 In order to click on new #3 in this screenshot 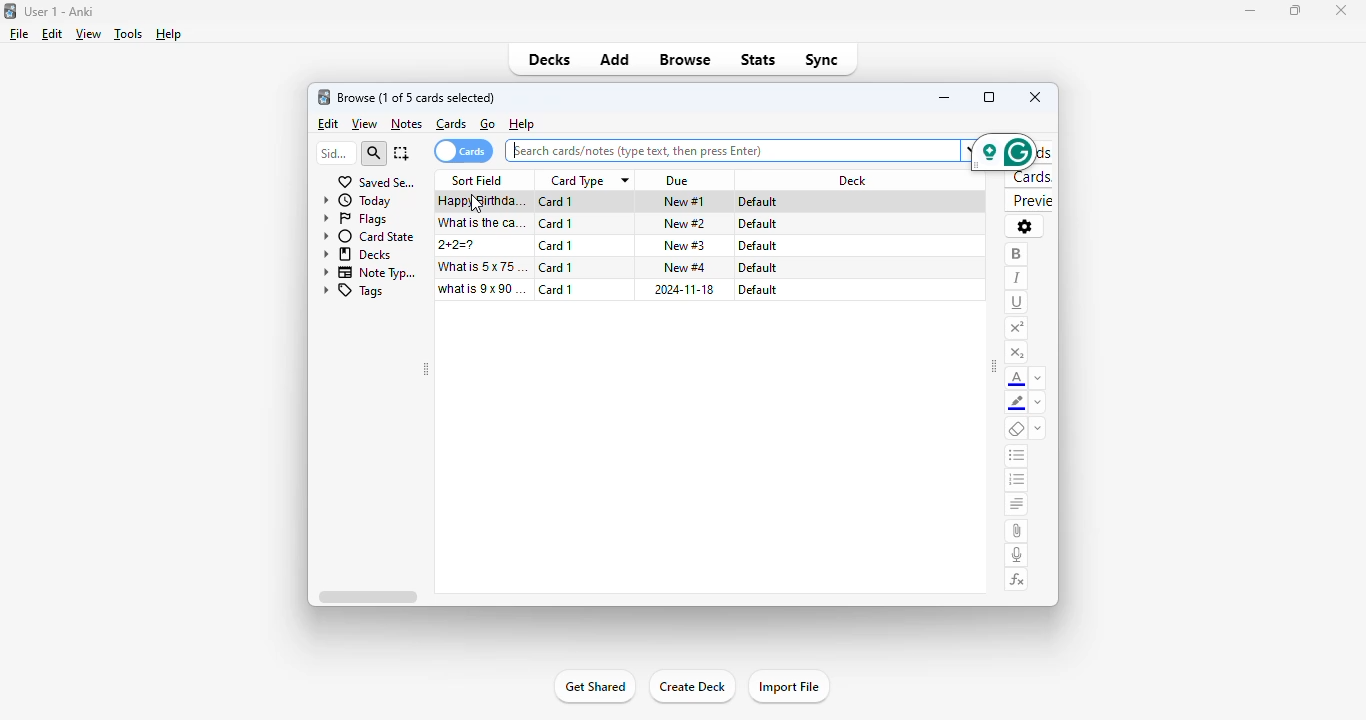, I will do `click(684, 245)`.